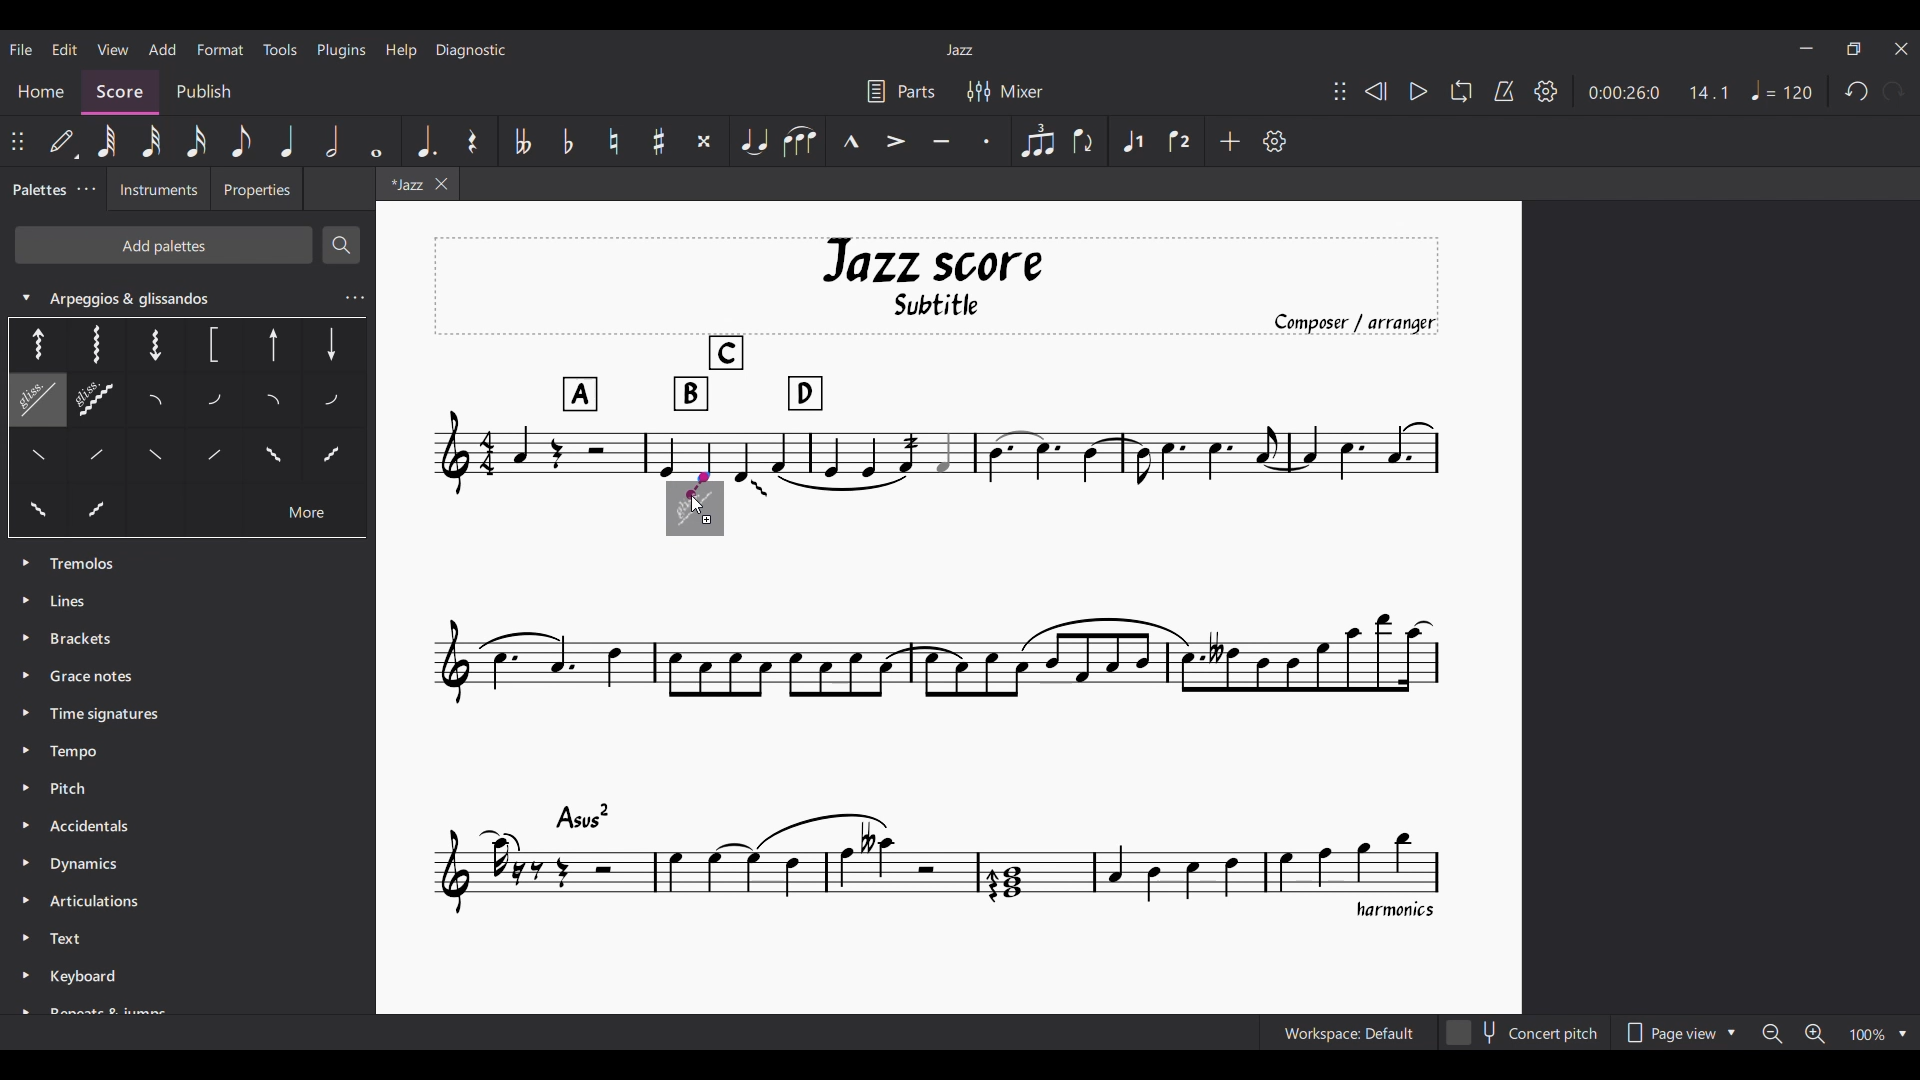 The width and height of the screenshot is (1920, 1080). What do you see at coordinates (157, 191) in the screenshot?
I see `Instruments` at bounding box center [157, 191].